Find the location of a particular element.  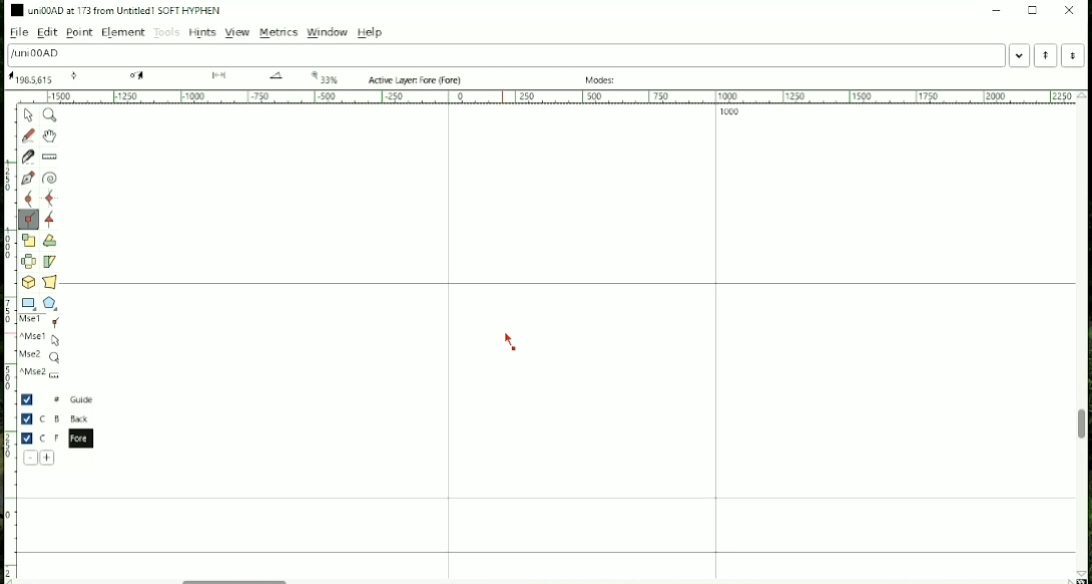

Pointer is located at coordinates (30, 115).